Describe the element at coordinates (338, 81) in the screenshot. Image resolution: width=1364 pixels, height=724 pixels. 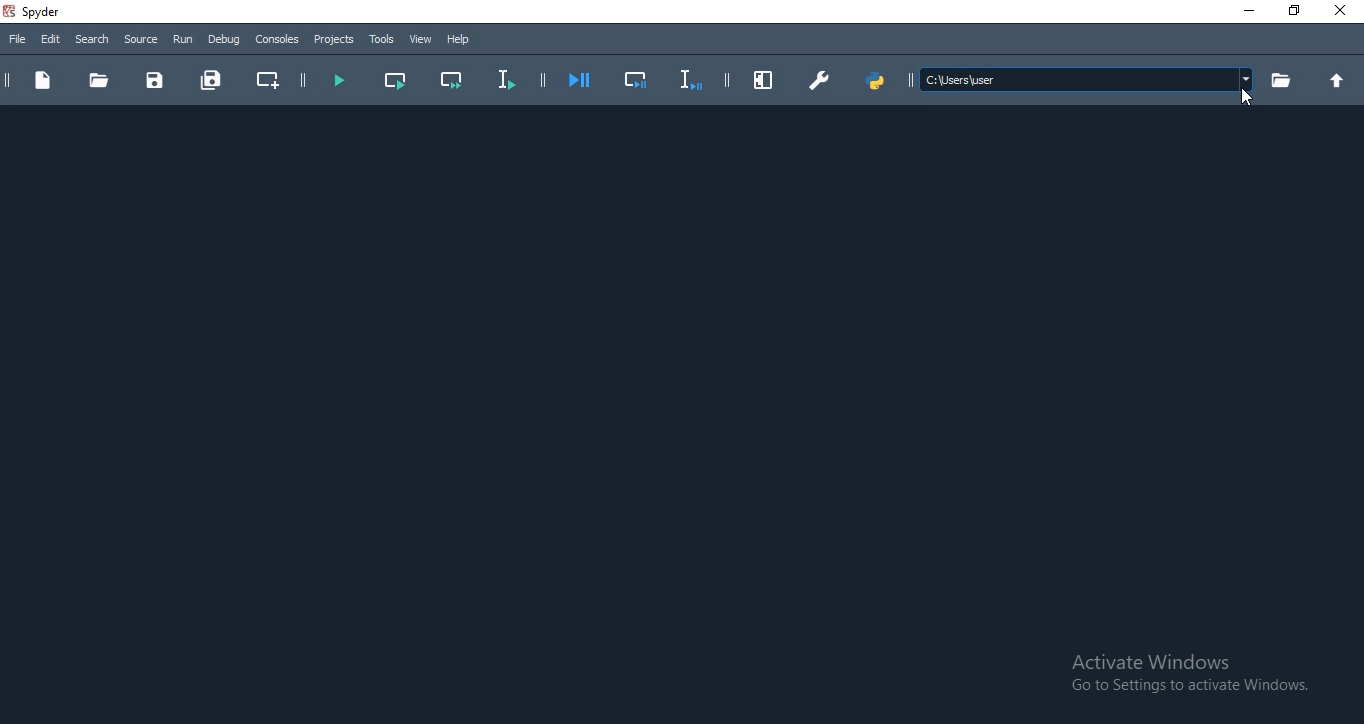
I see `run file` at that location.